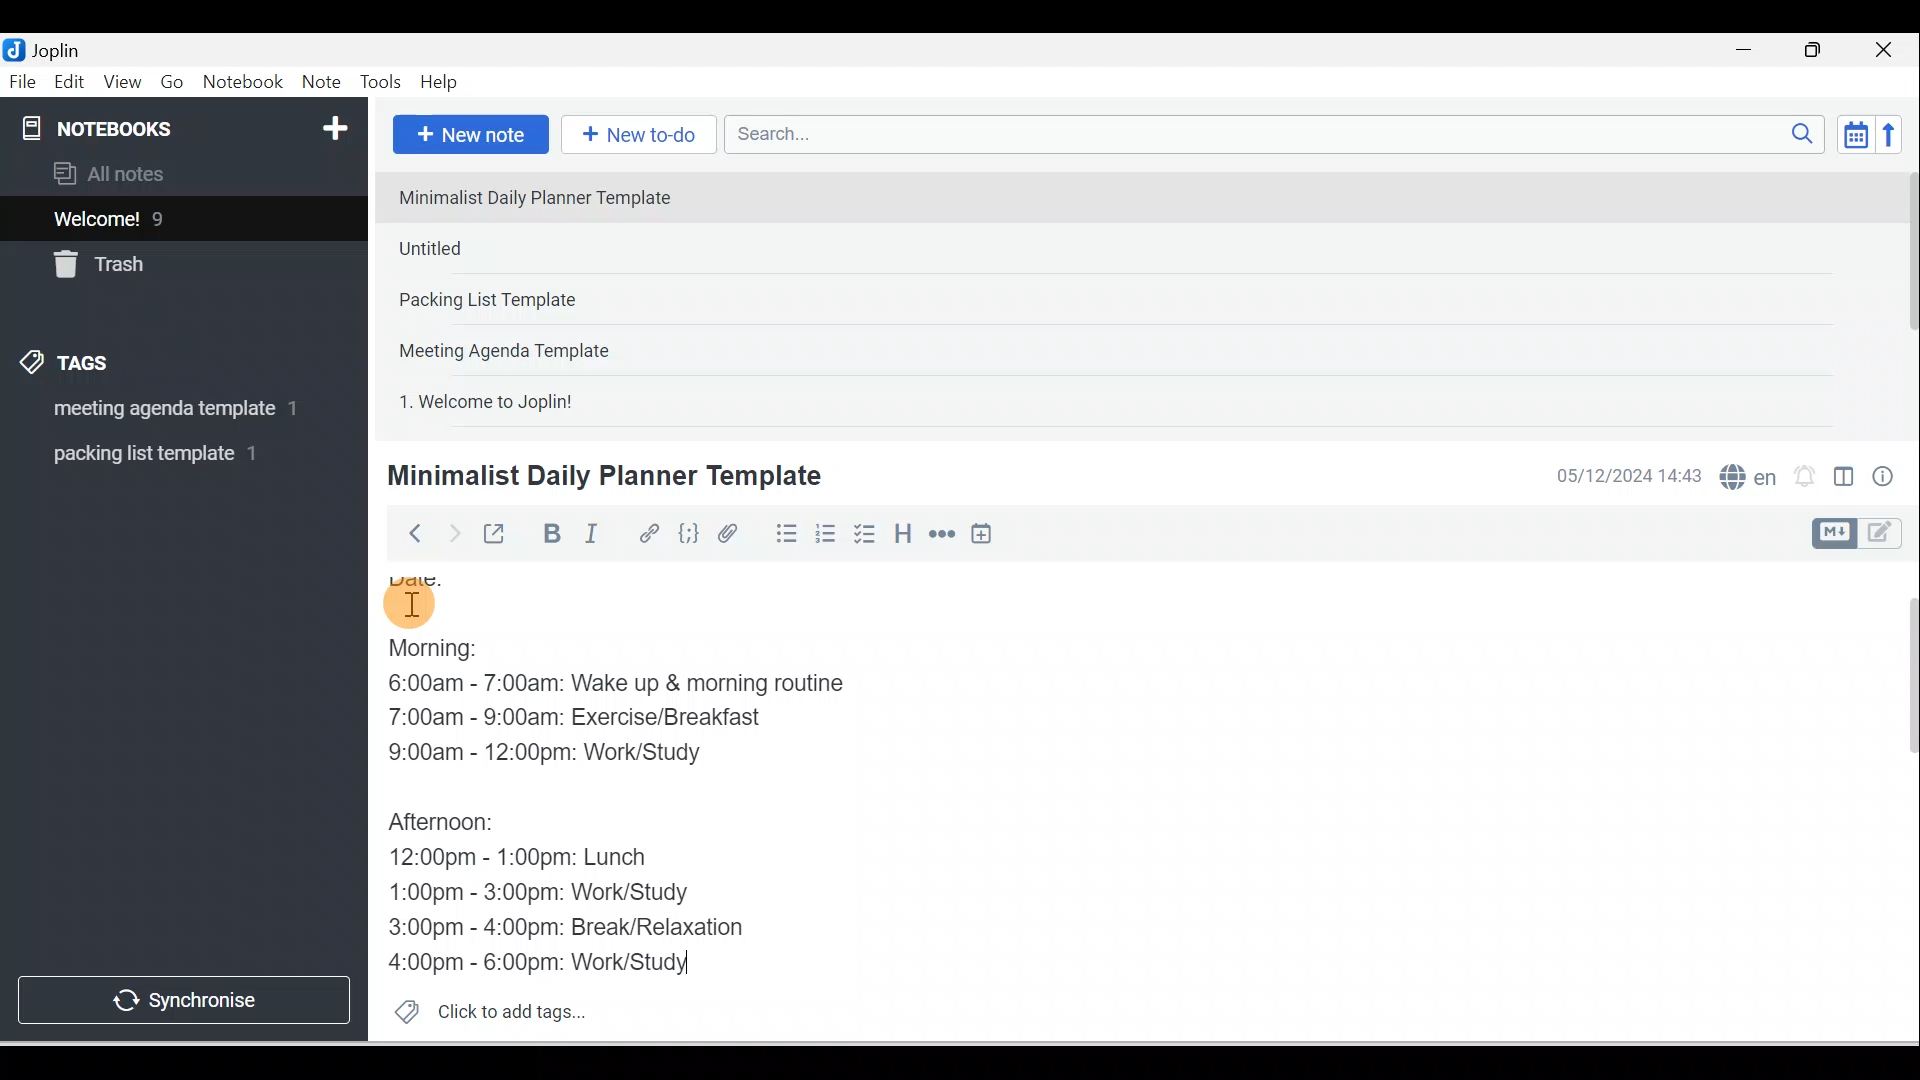 The image size is (1920, 1080). I want to click on View, so click(122, 83).